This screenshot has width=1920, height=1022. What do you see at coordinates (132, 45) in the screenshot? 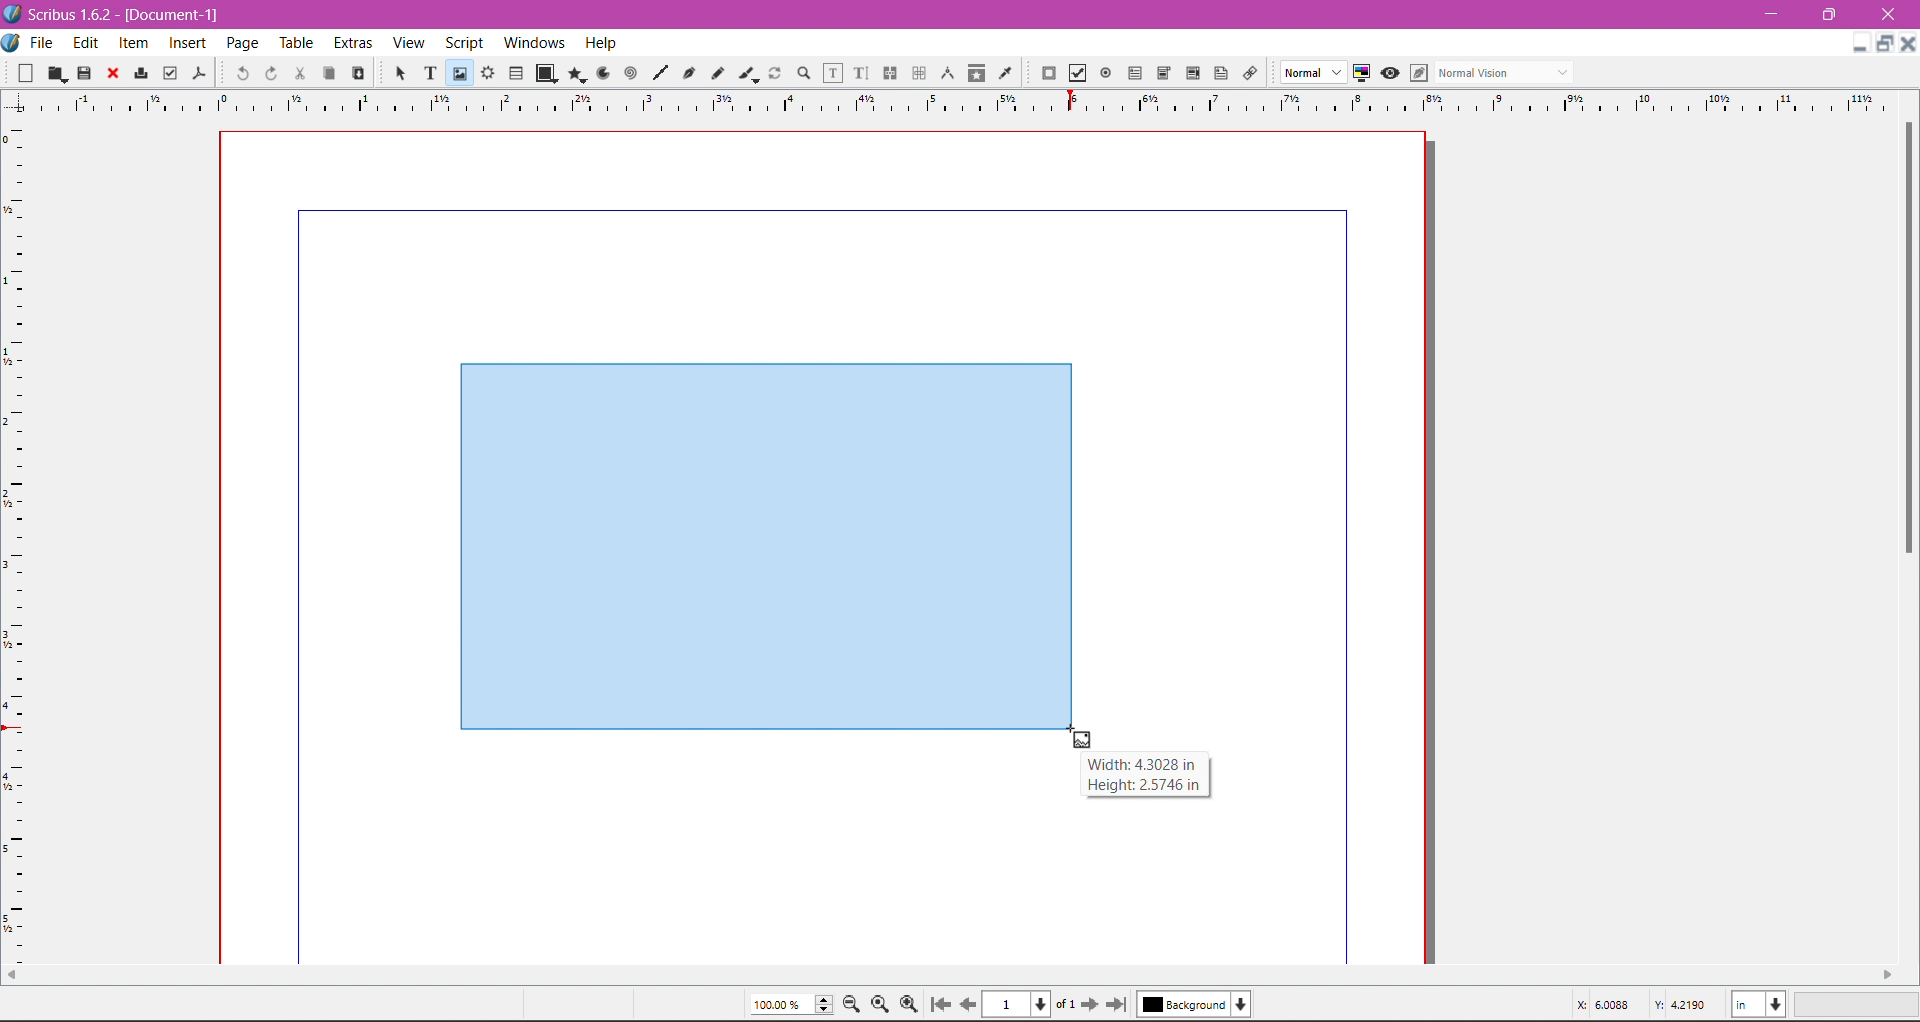
I see `Item` at bounding box center [132, 45].